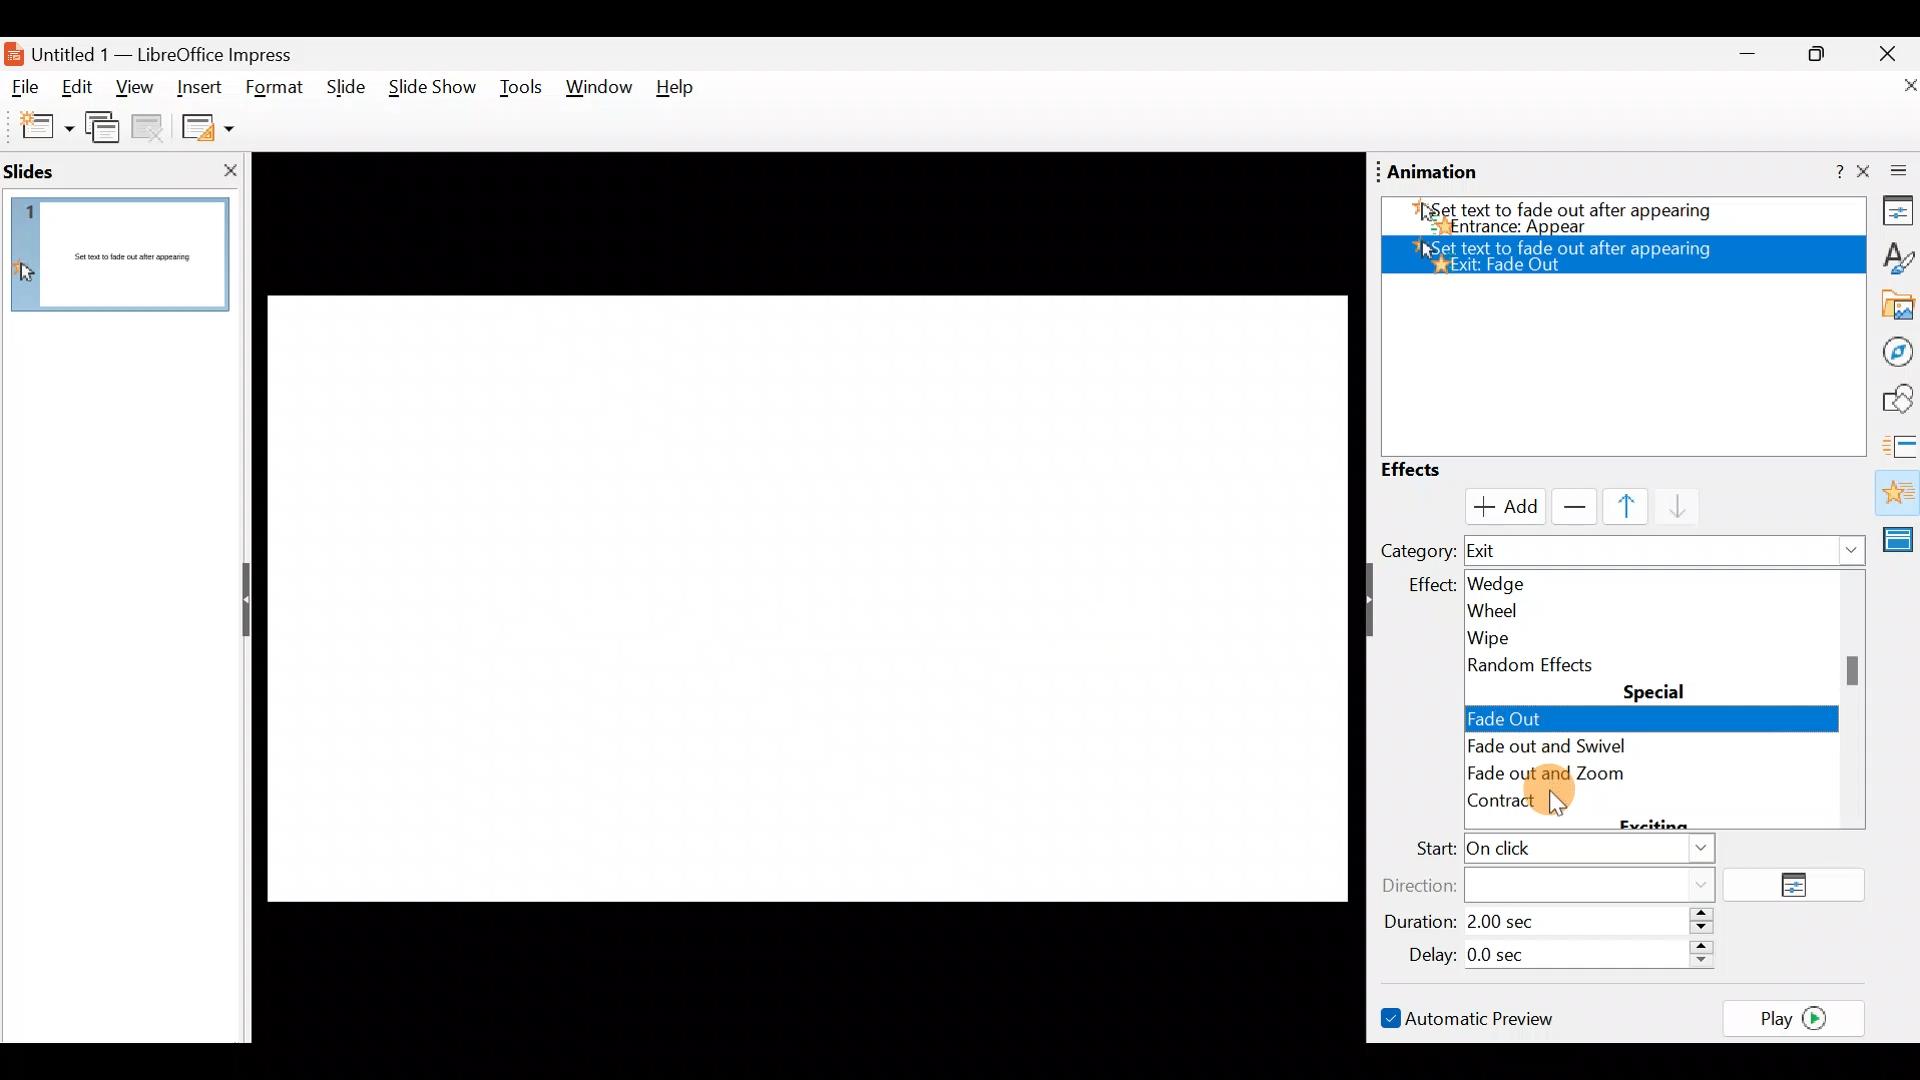  What do you see at coordinates (275, 89) in the screenshot?
I see `Format` at bounding box center [275, 89].